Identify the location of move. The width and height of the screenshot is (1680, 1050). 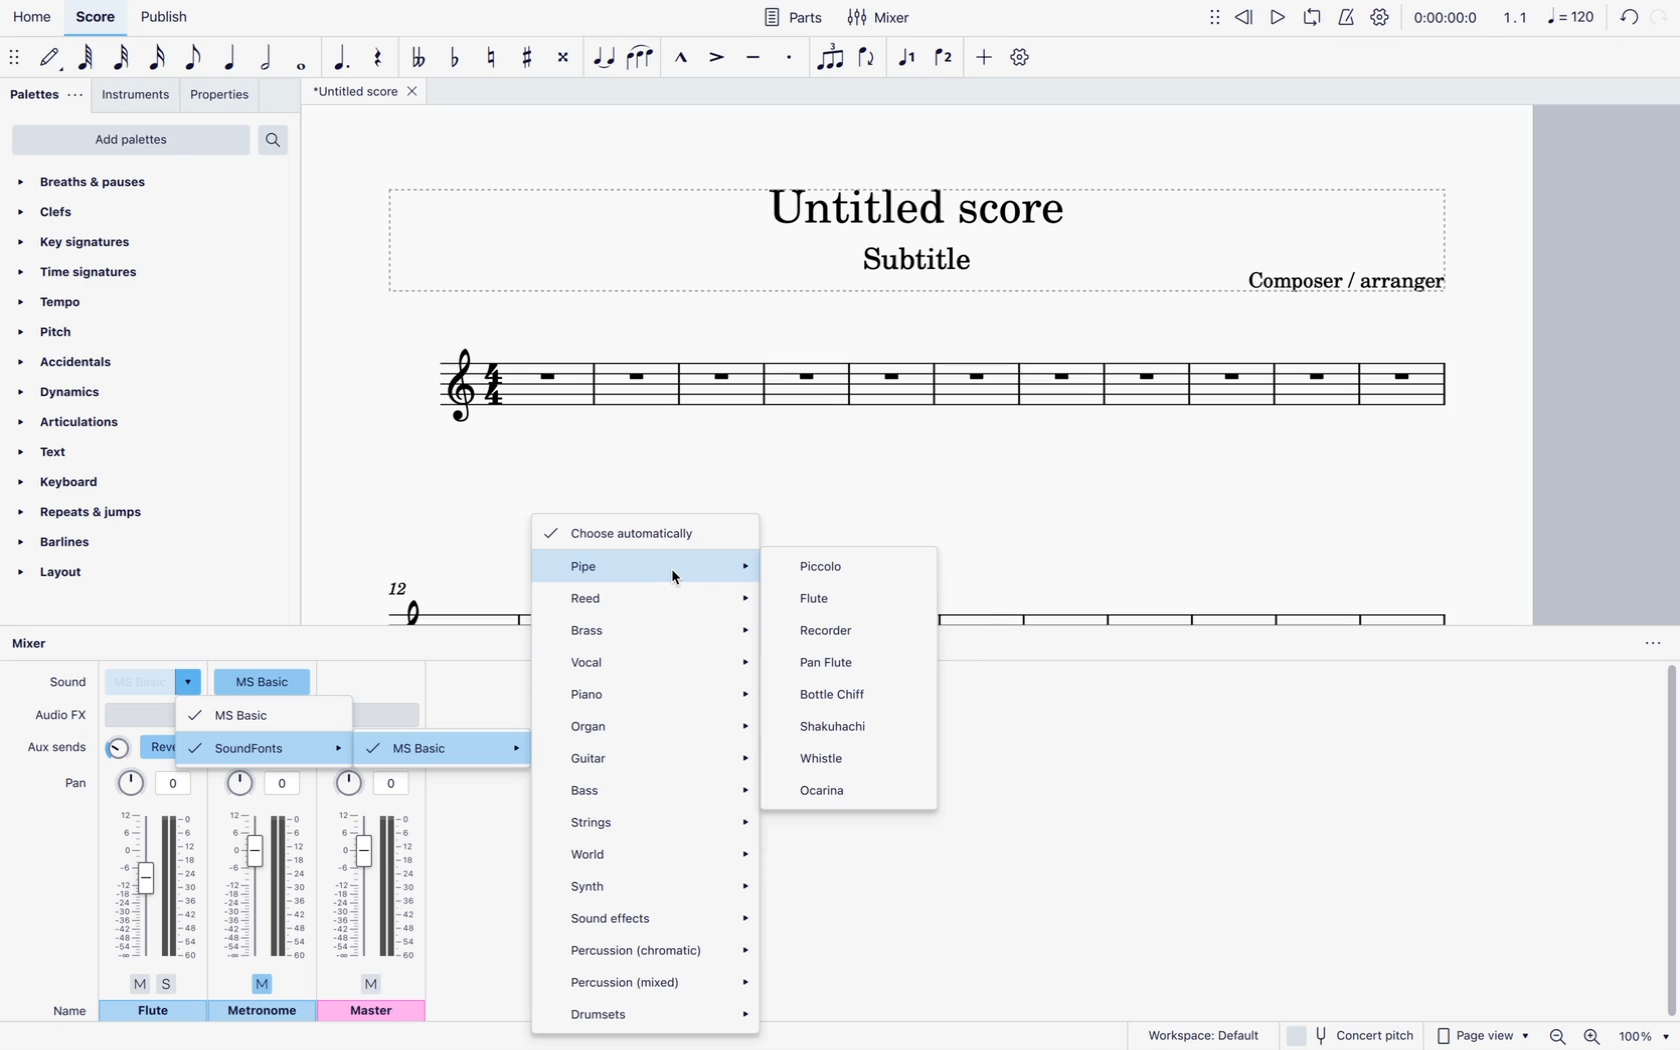
(16, 56).